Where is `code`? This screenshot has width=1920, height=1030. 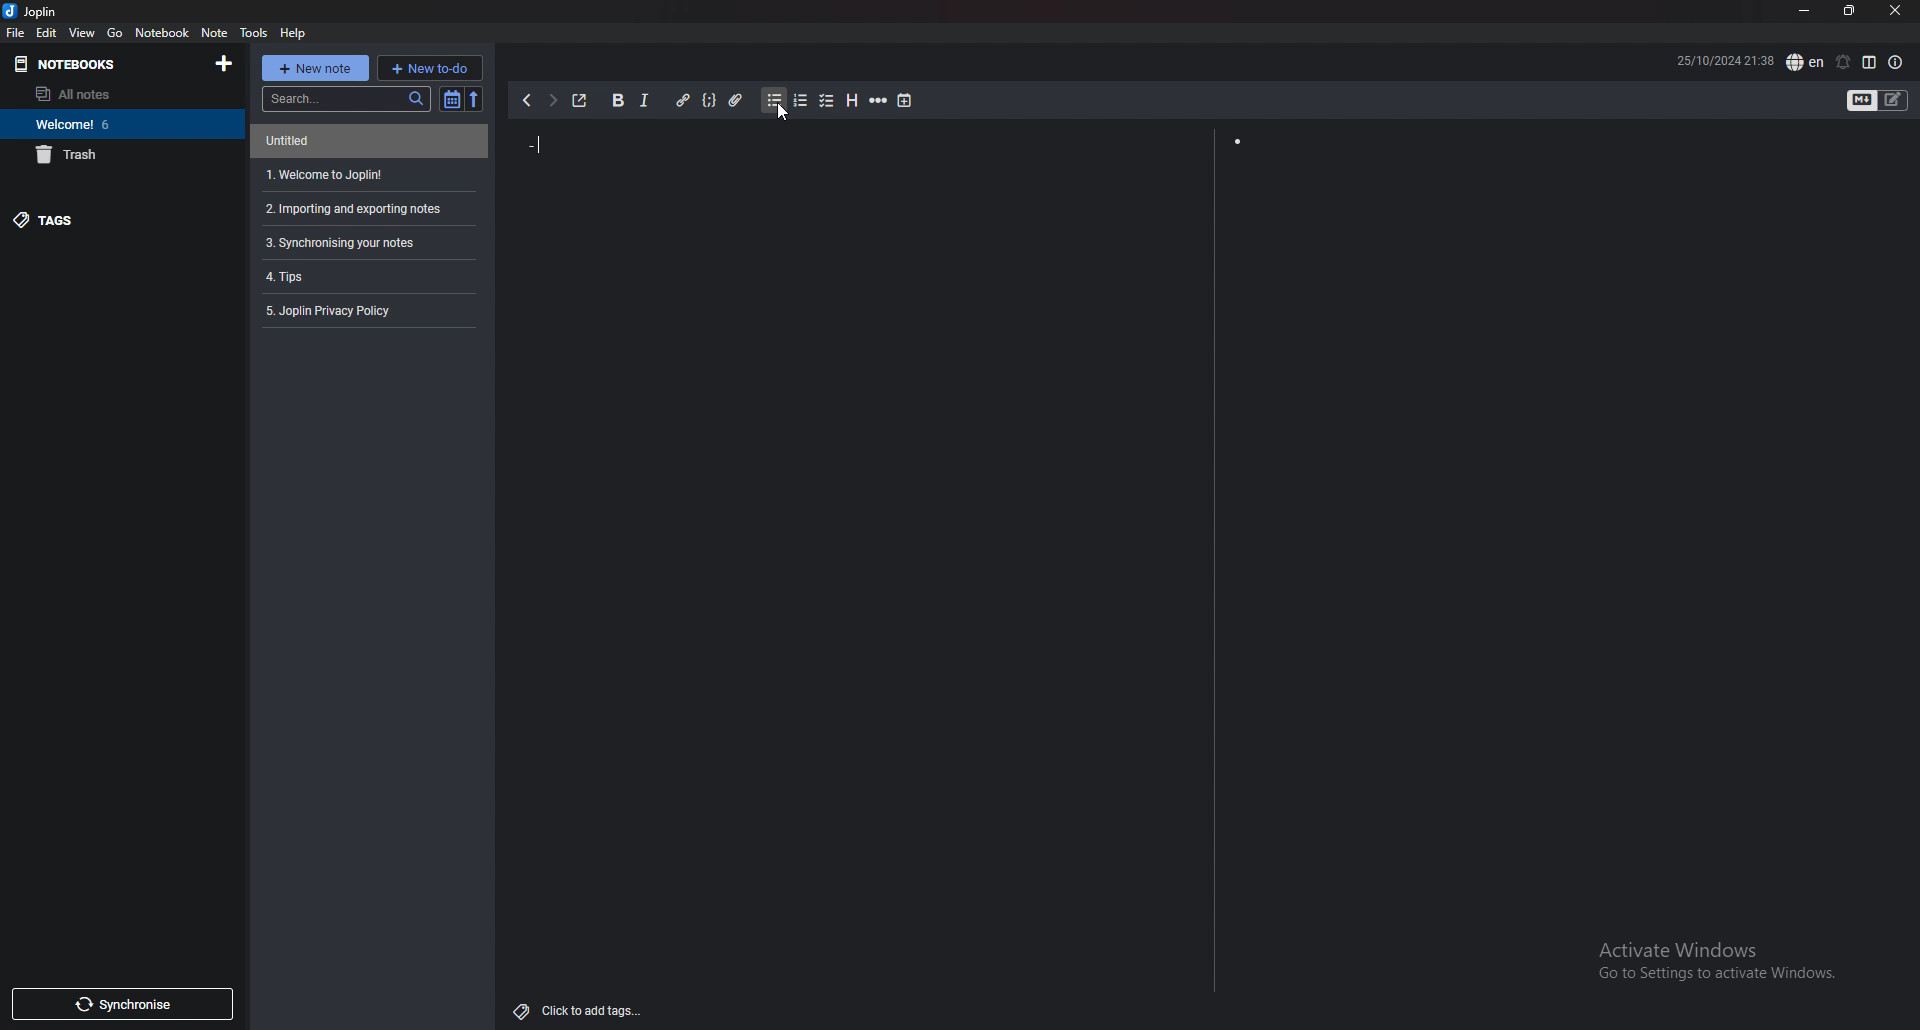
code is located at coordinates (706, 101).